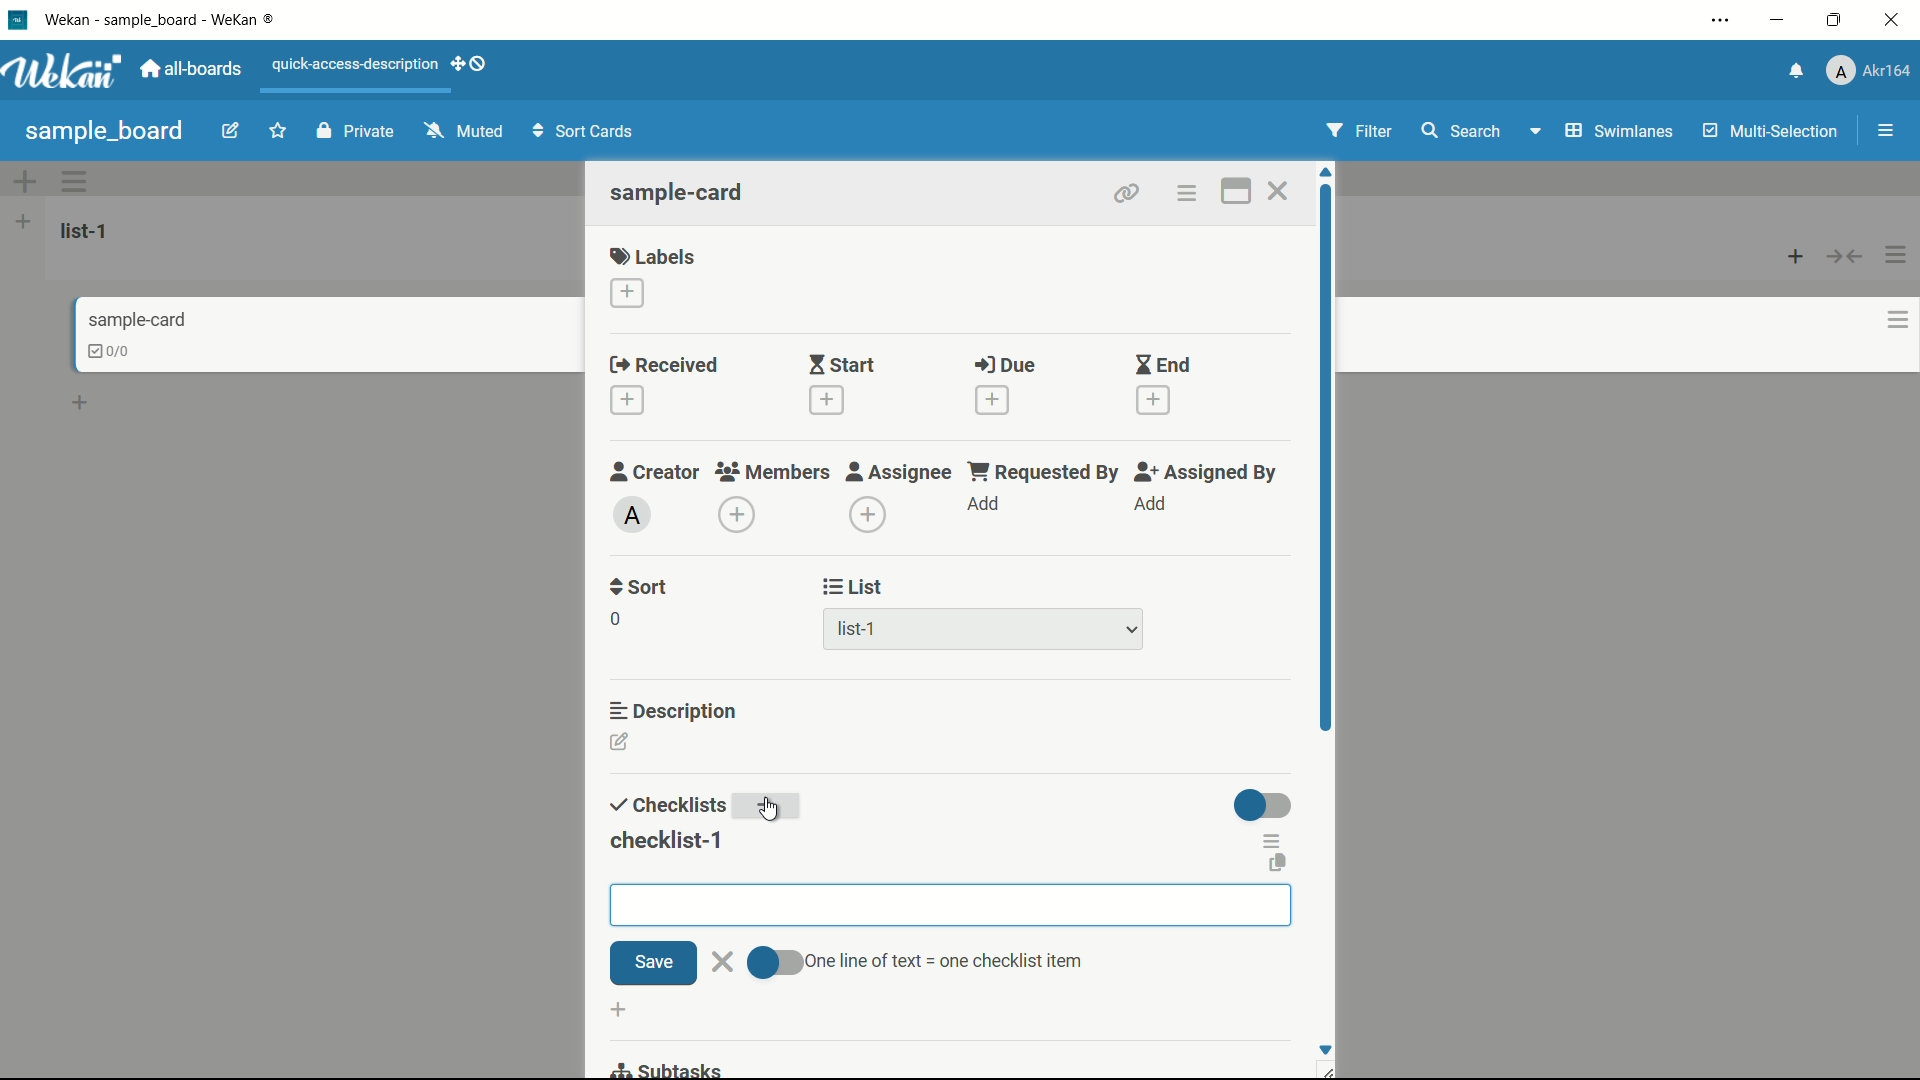 The width and height of the screenshot is (1920, 1080). I want to click on dropdown, so click(1132, 631).